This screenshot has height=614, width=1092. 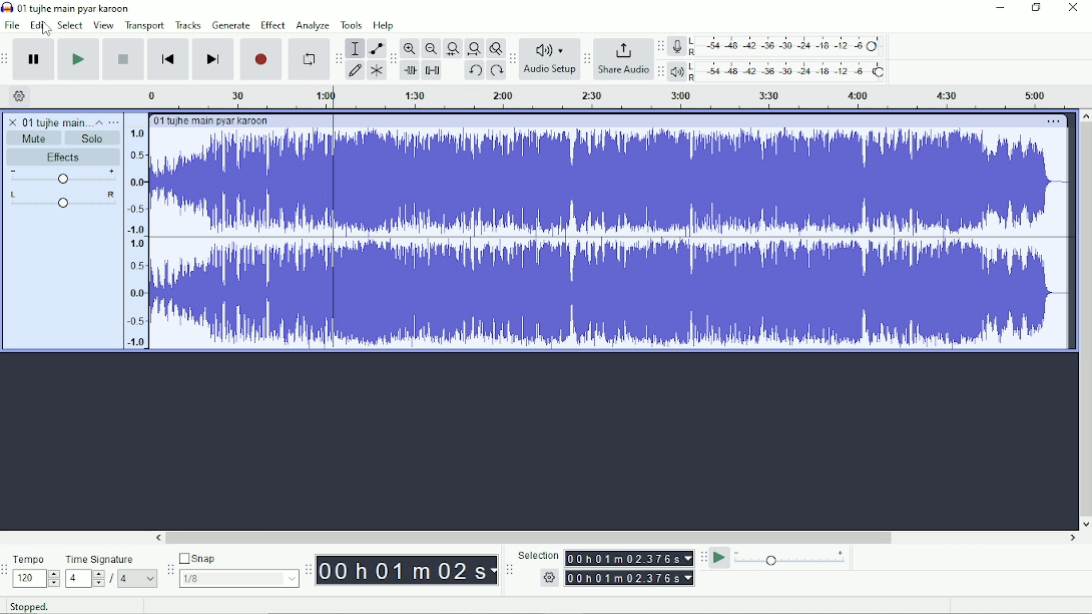 What do you see at coordinates (338, 58) in the screenshot?
I see `Audacity tools toolbar` at bounding box center [338, 58].